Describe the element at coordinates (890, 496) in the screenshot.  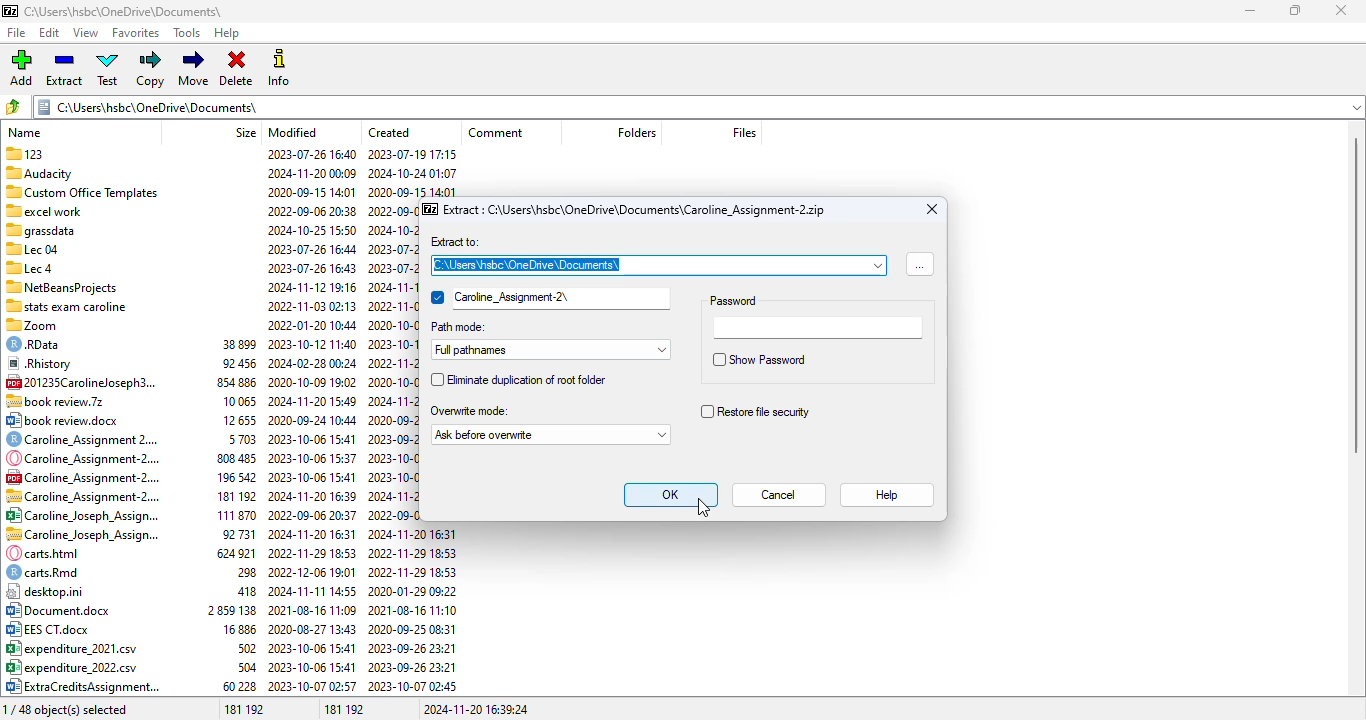
I see `help` at that location.